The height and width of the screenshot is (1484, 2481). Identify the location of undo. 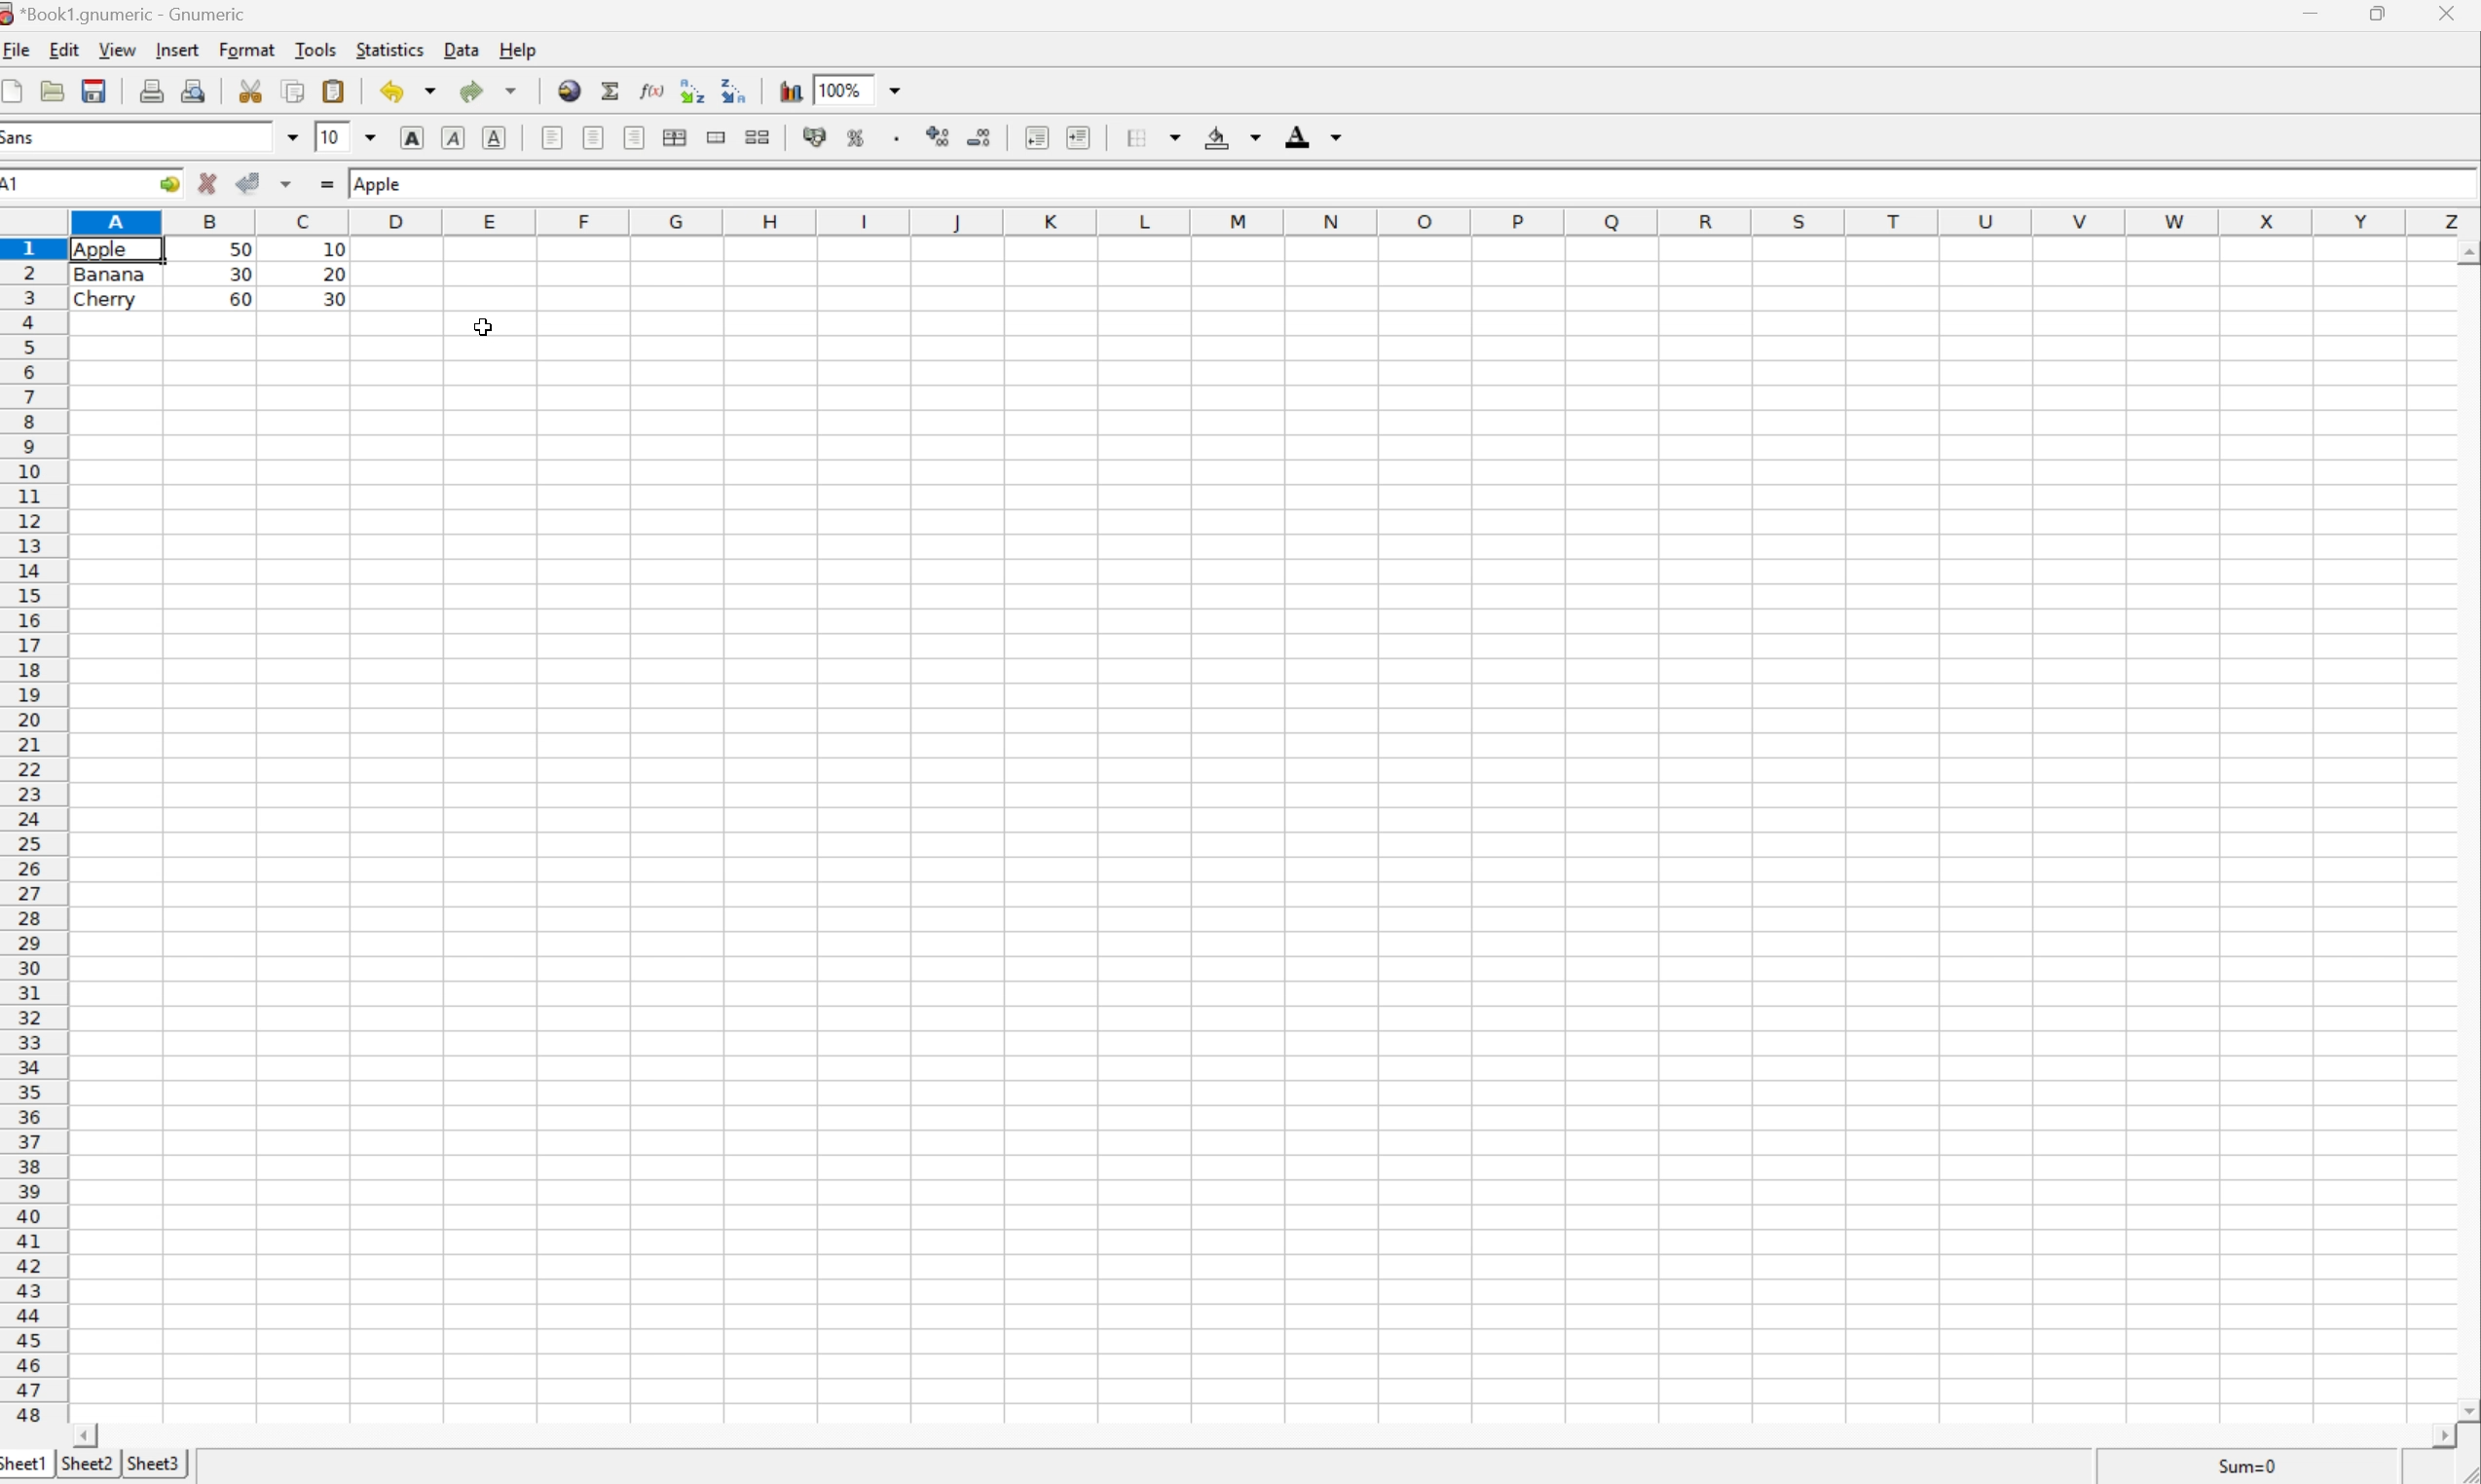
(410, 89).